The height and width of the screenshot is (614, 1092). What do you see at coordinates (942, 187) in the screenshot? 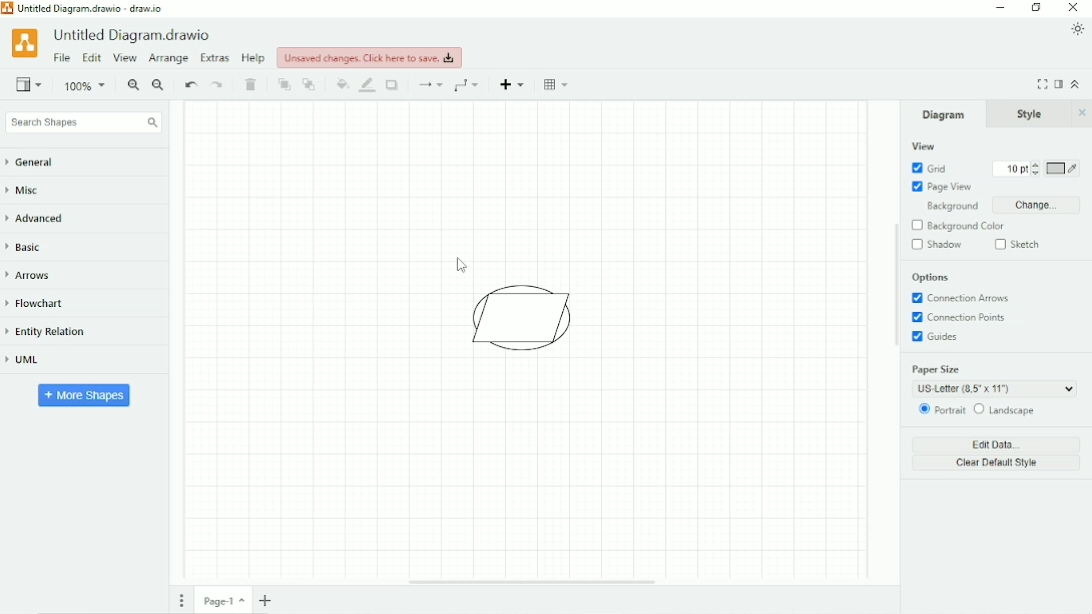
I see `Page view` at bounding box center [942, 187].